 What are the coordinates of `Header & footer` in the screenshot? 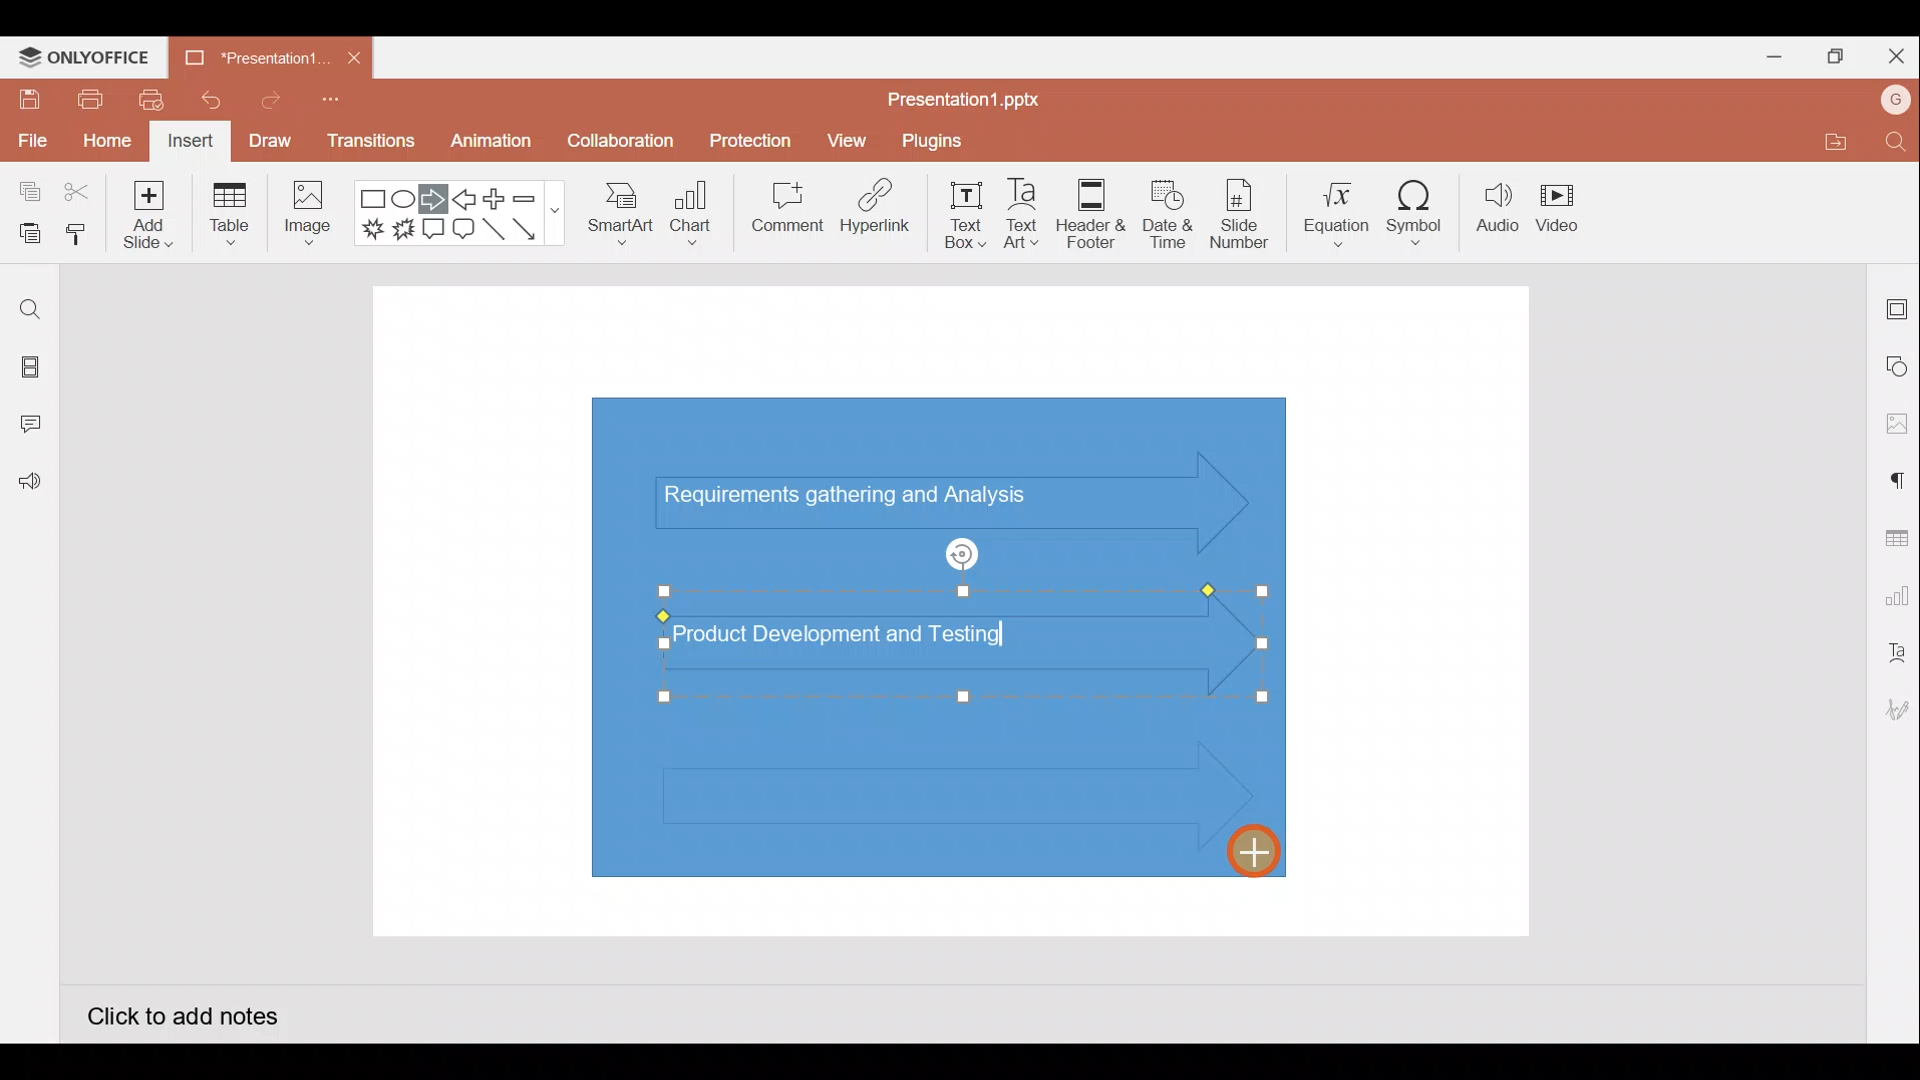 It's located at (1092, 208).